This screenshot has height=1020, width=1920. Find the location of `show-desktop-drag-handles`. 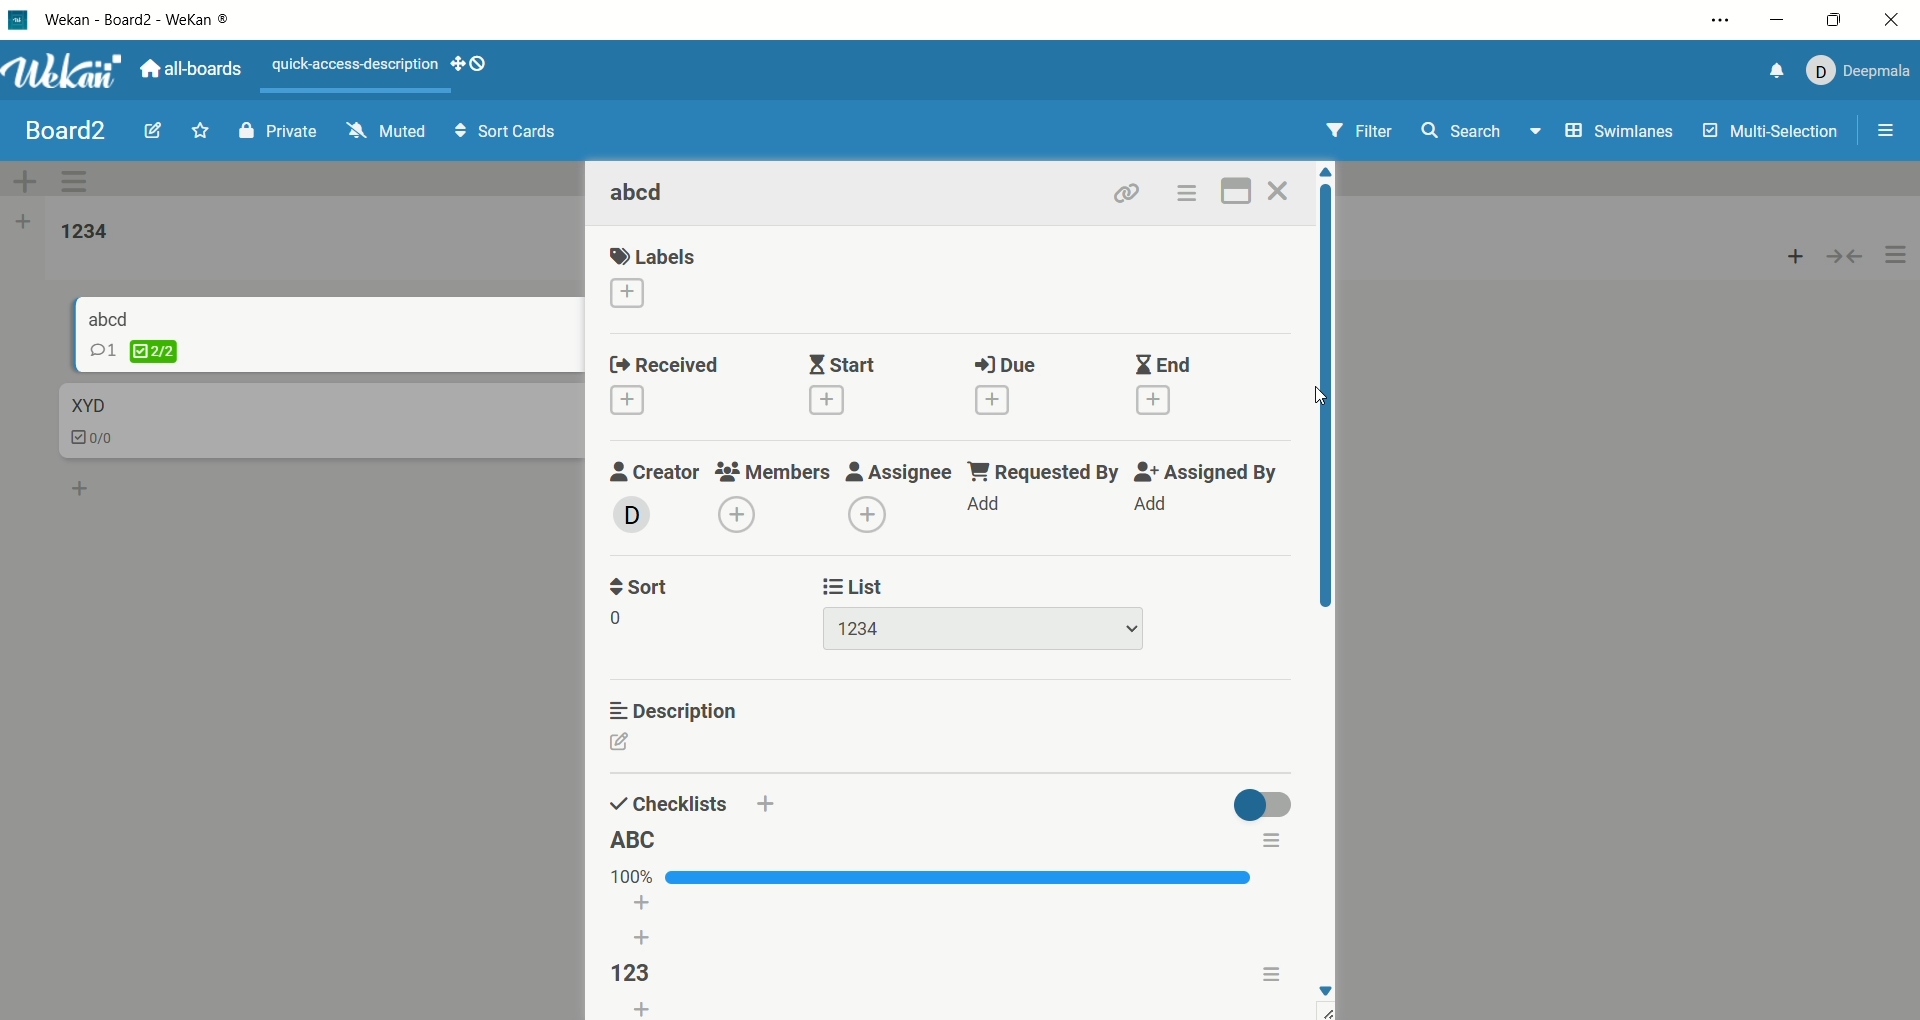

show-desktop-drag-handles is located at coordinates (475, 67).